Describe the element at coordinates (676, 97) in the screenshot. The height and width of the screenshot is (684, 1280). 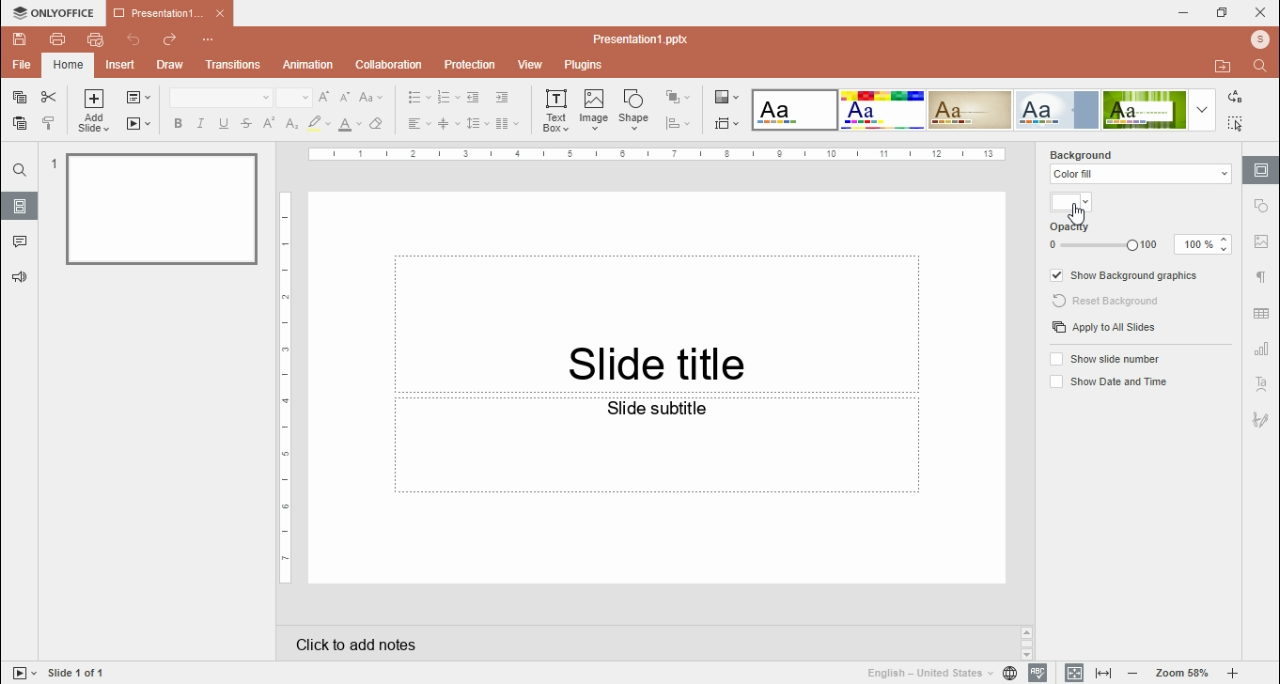
I see `arrange shape` at that location.